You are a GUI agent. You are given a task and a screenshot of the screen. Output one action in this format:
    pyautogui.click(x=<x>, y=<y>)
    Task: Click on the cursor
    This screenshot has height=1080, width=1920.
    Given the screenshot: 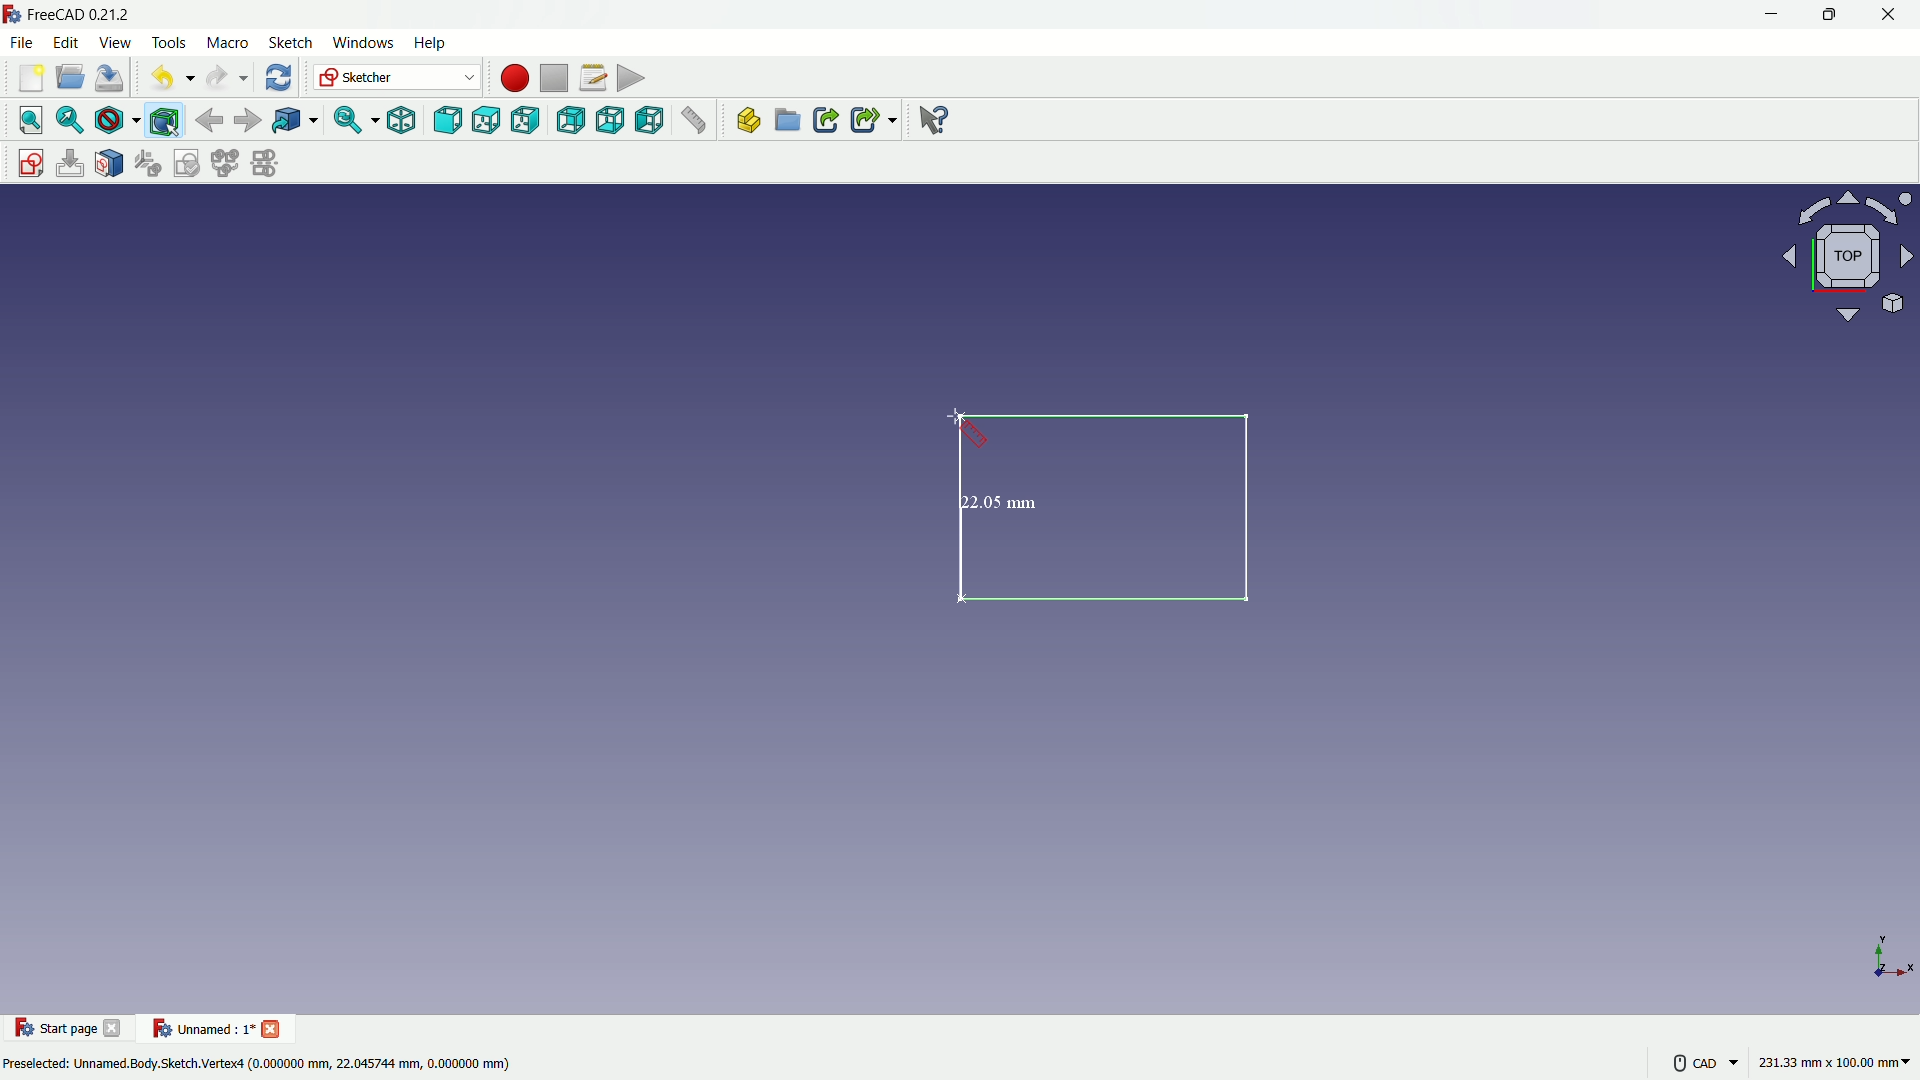 What is the action you would take?
    pyautogui.click(x=966, y=429)
    